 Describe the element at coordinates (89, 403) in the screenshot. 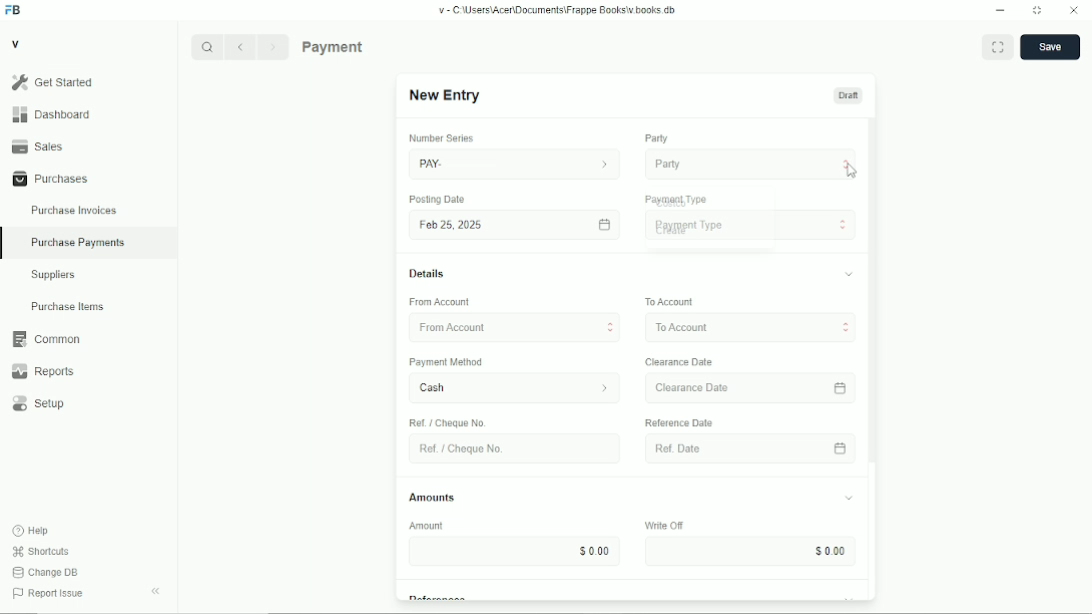

I see `Setup` at that location.